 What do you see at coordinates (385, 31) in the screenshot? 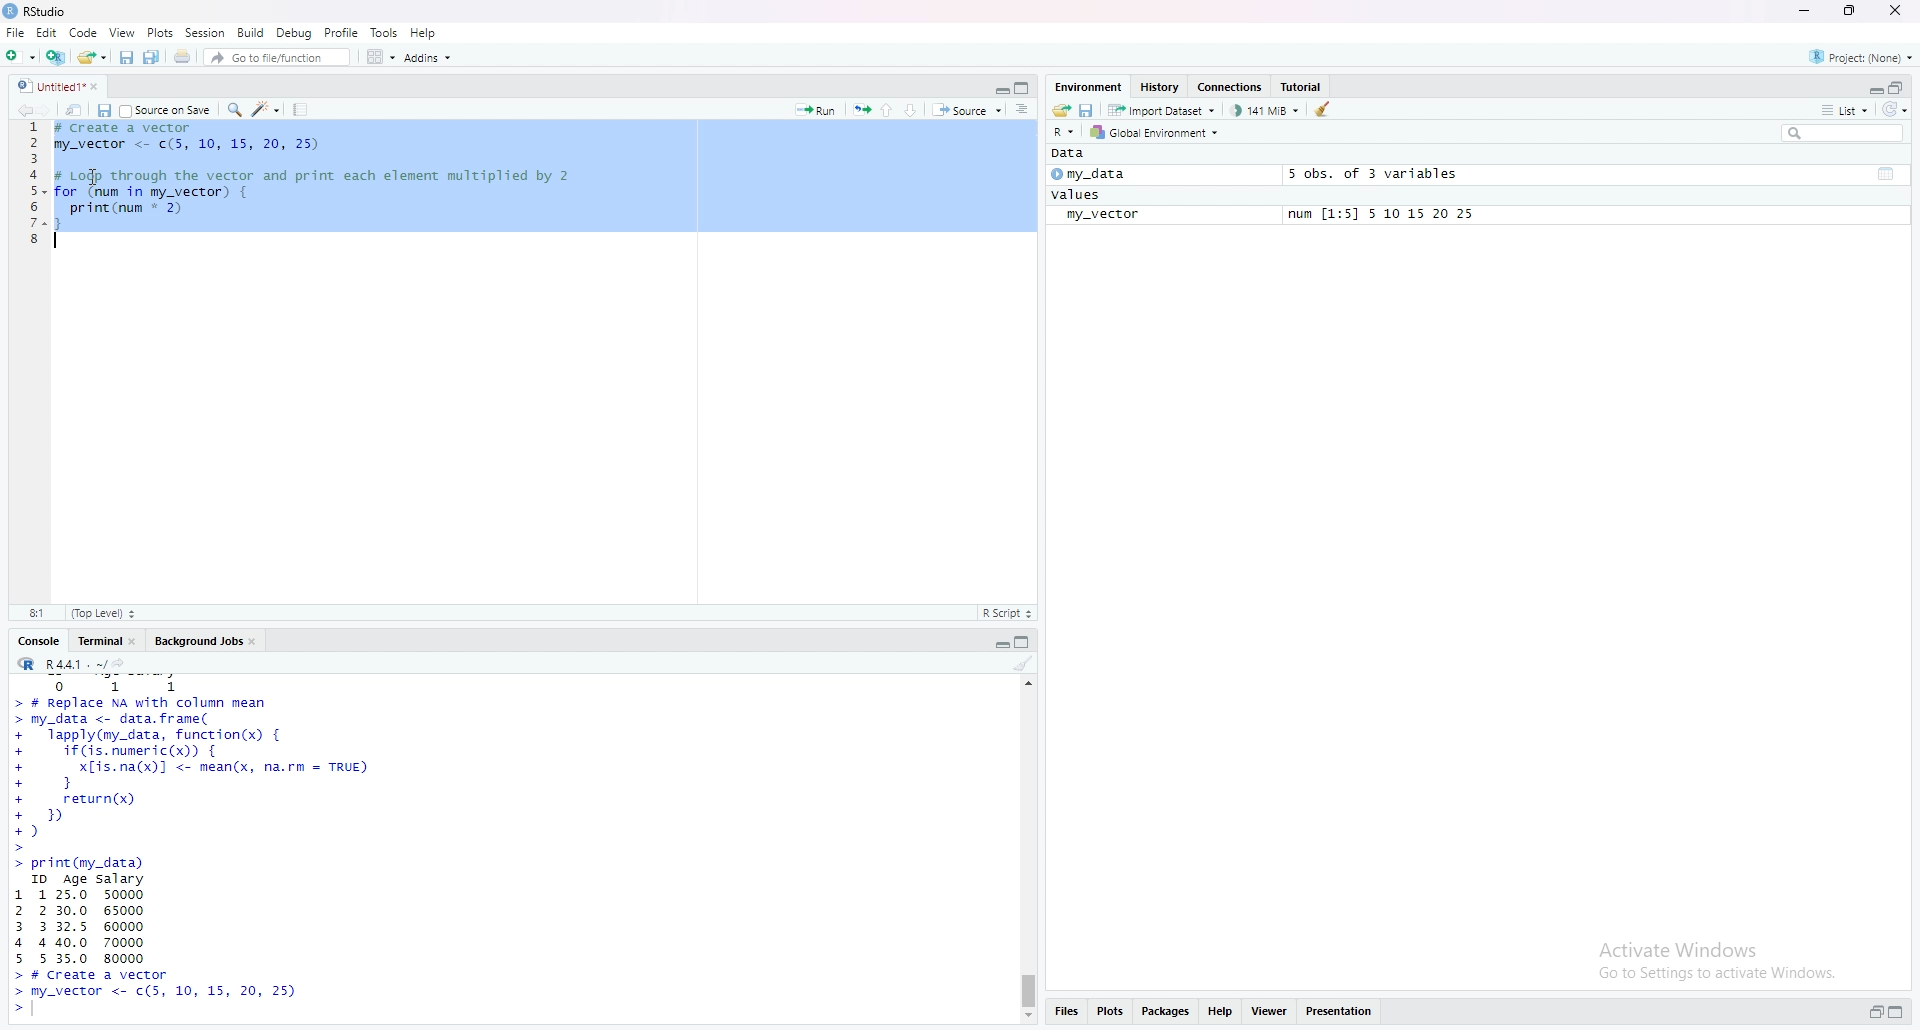
I see `tools` at bounding box center [385, 31].